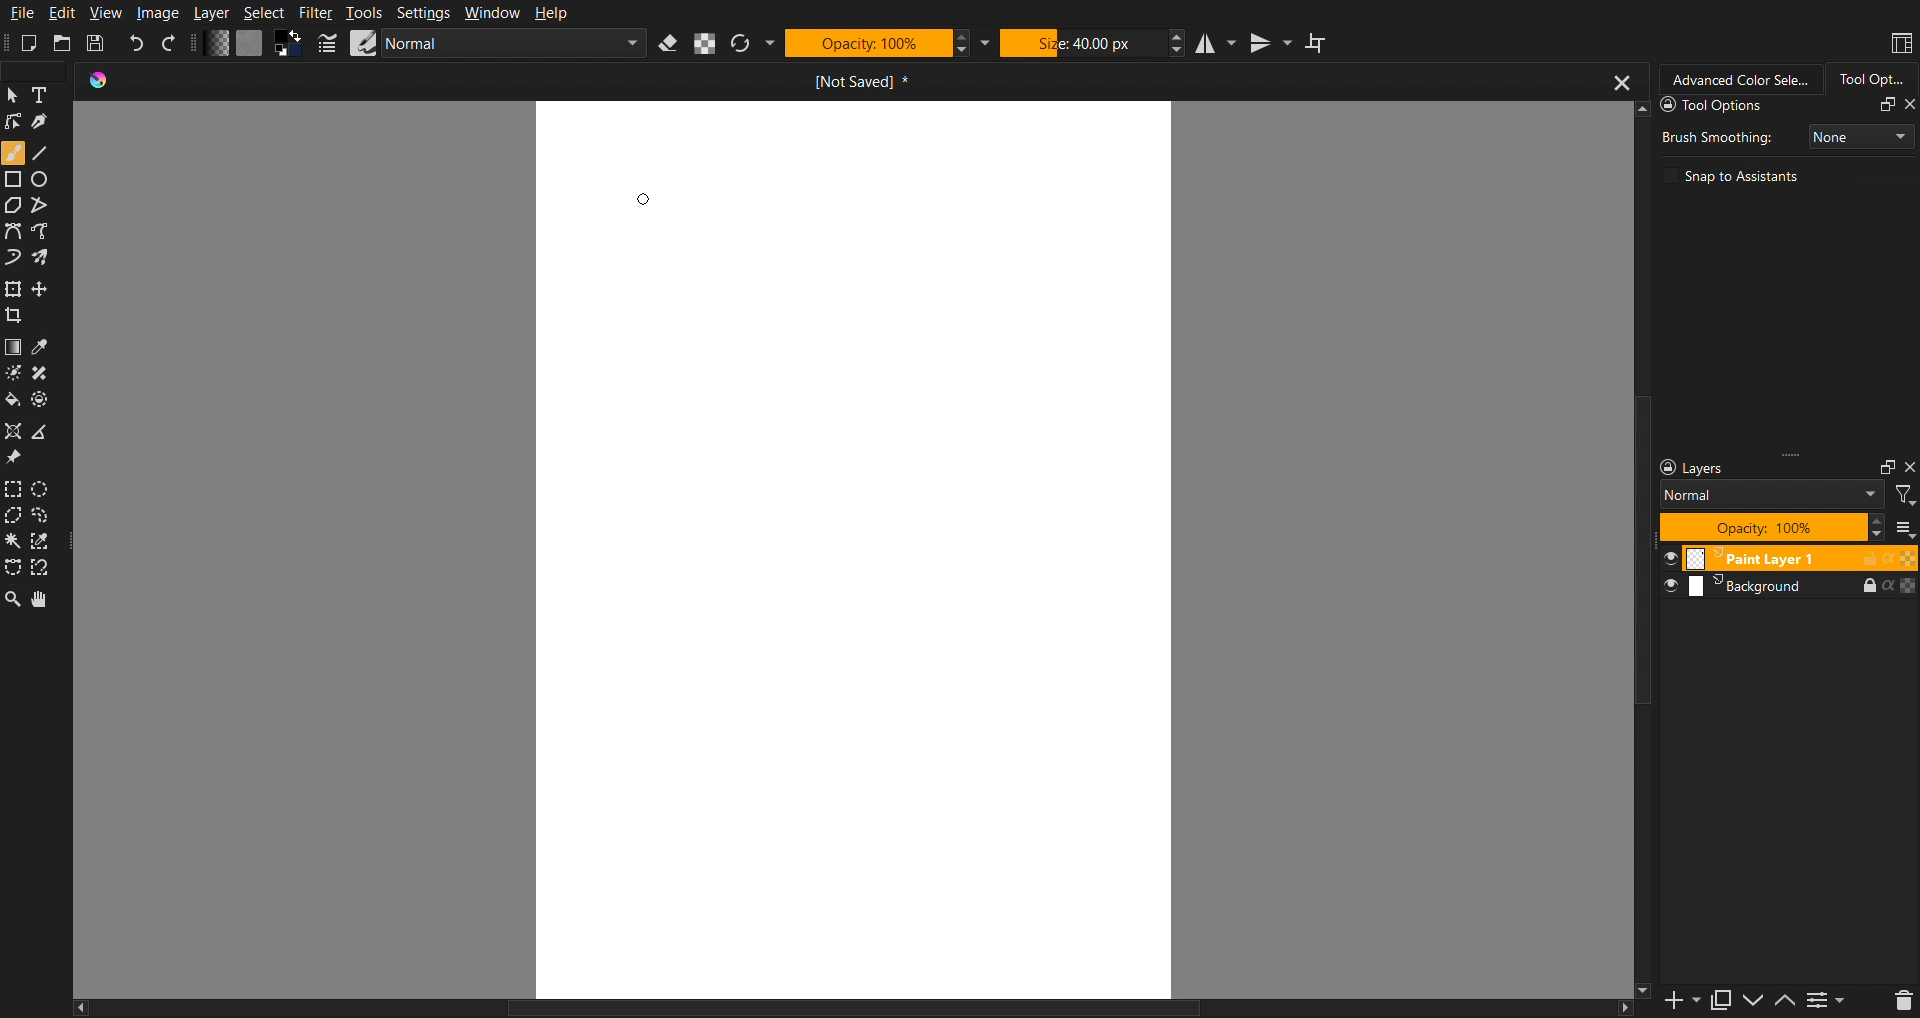  I want to click on Layer Settings, so click(1763, 468).